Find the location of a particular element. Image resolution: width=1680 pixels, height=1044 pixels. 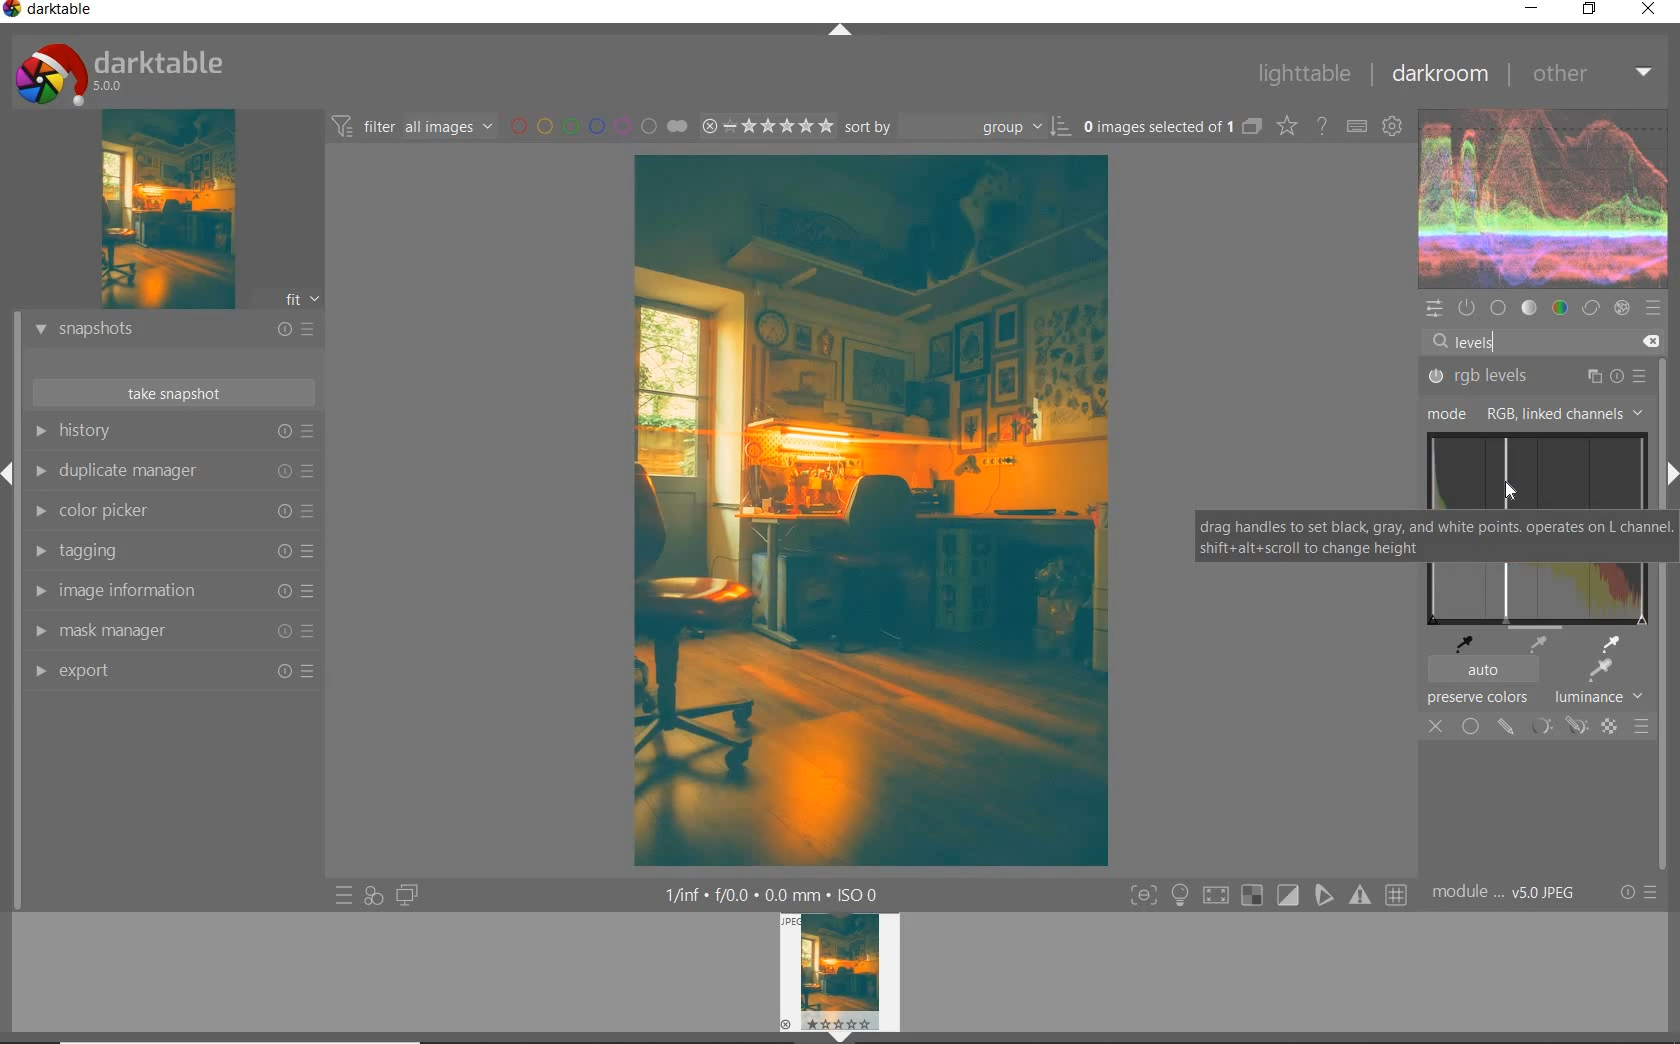

filter images based on their modules is located at coordinates (412, 126).